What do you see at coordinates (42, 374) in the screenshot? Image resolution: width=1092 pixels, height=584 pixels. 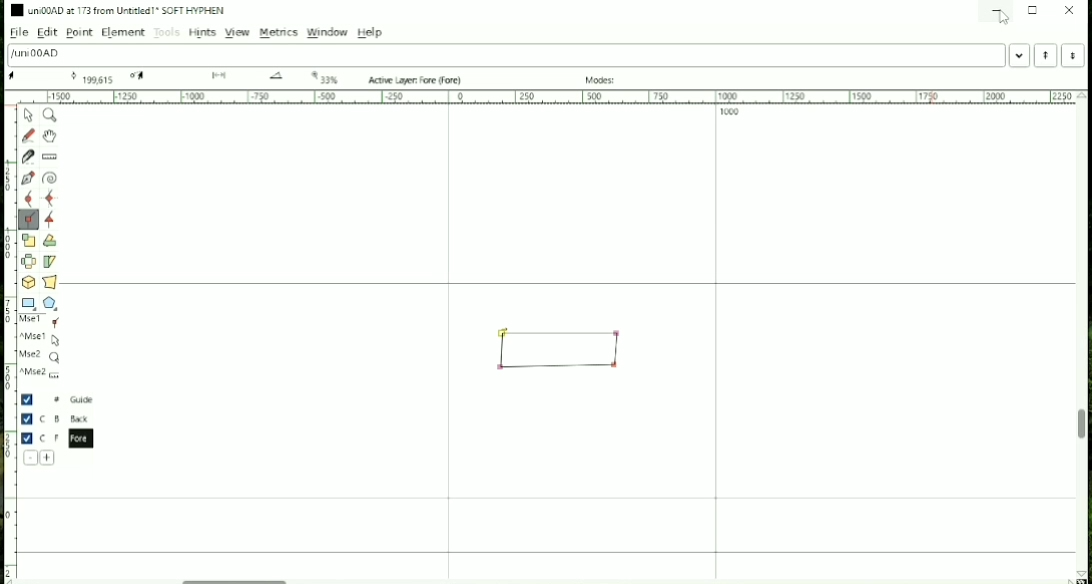 I see `^Mse2` at bounding box center [42, 374].